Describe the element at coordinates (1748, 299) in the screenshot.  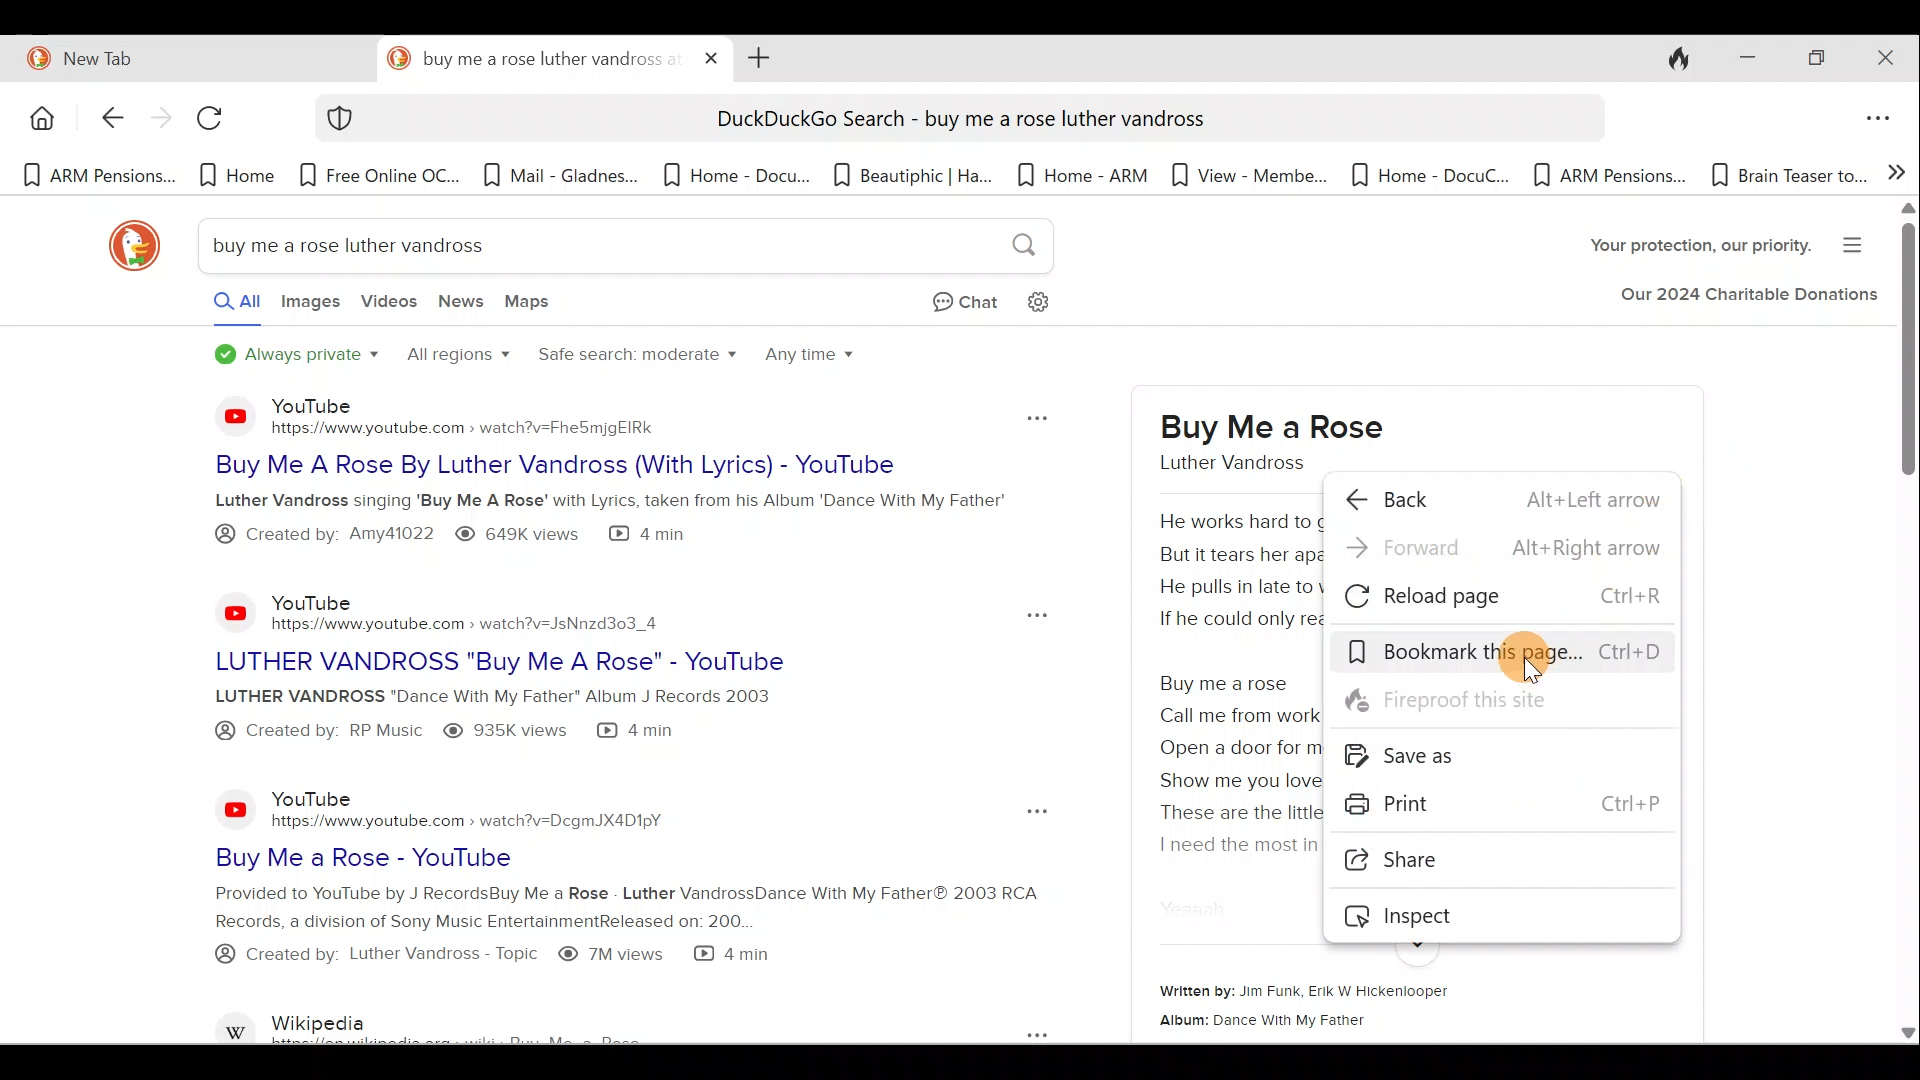
I see `Our 2024 Charitable Donations` at that location.